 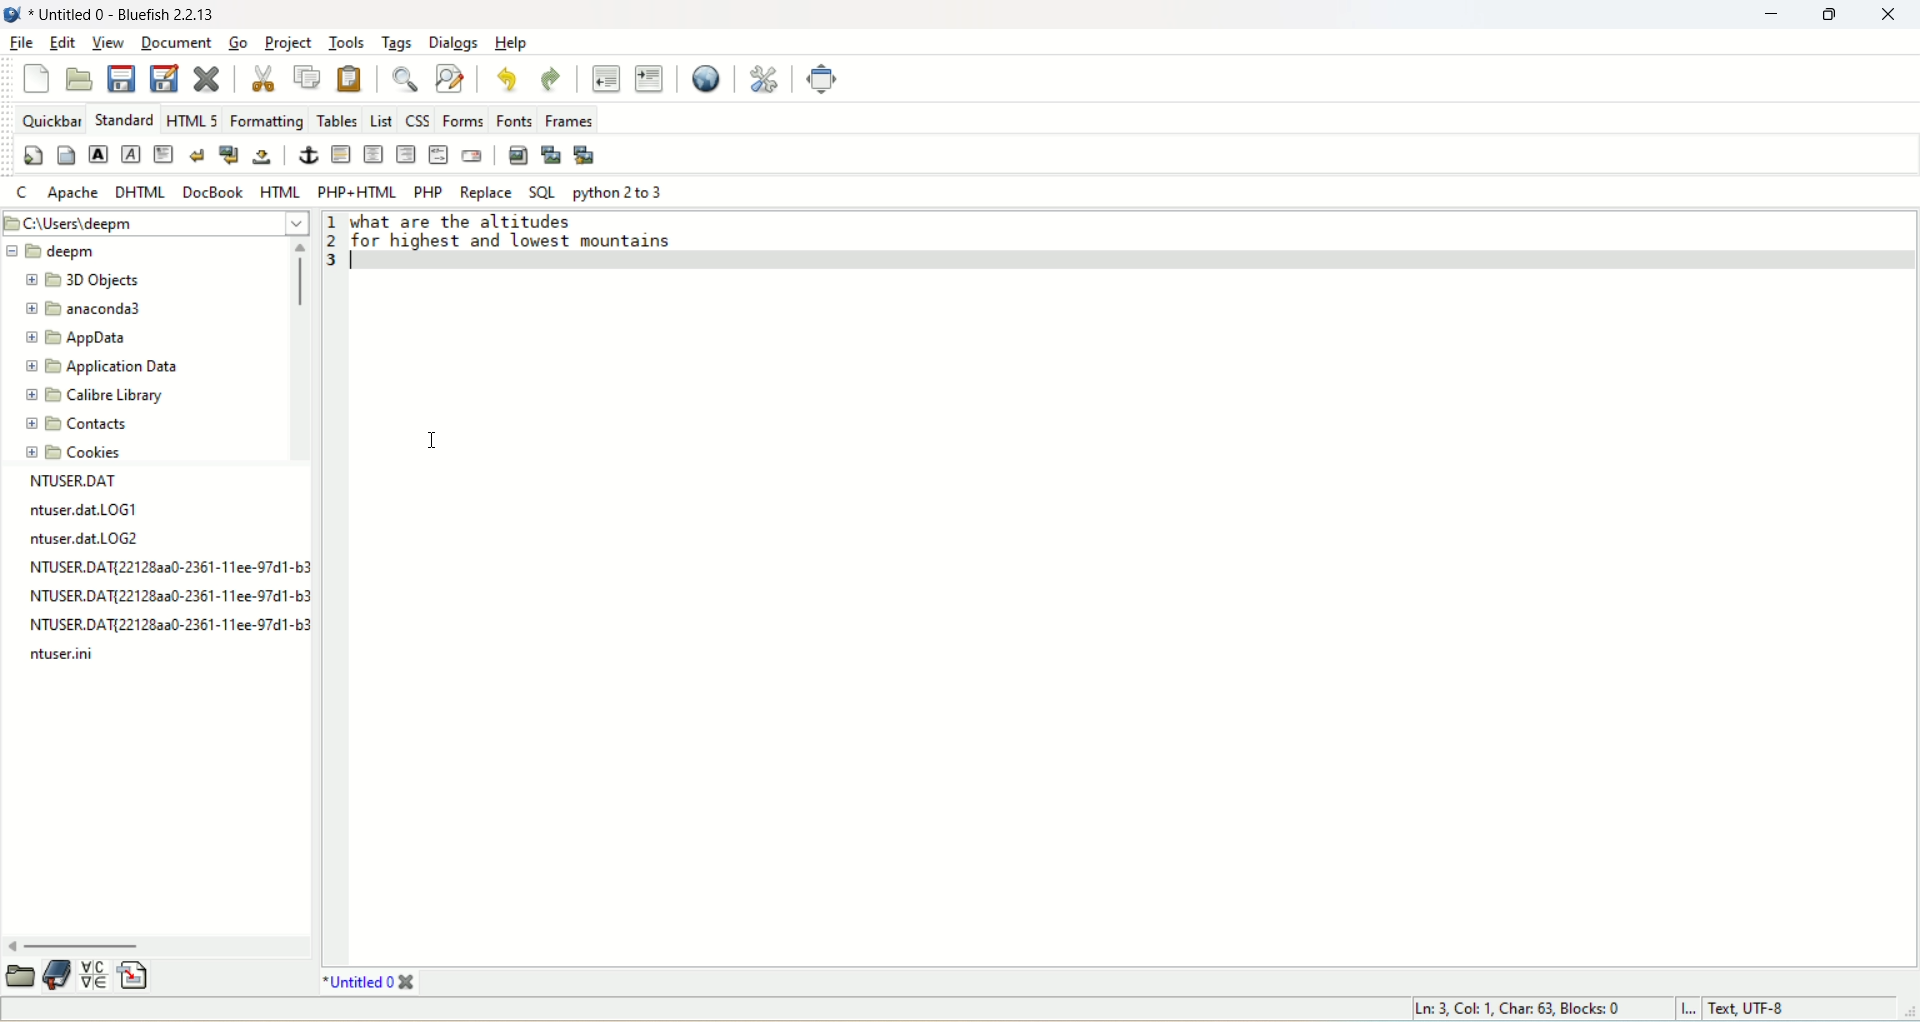 I want to click on NTUSER.DAT{22128220-2361-11ee-97d1-b3, so click(x=171, y=597).